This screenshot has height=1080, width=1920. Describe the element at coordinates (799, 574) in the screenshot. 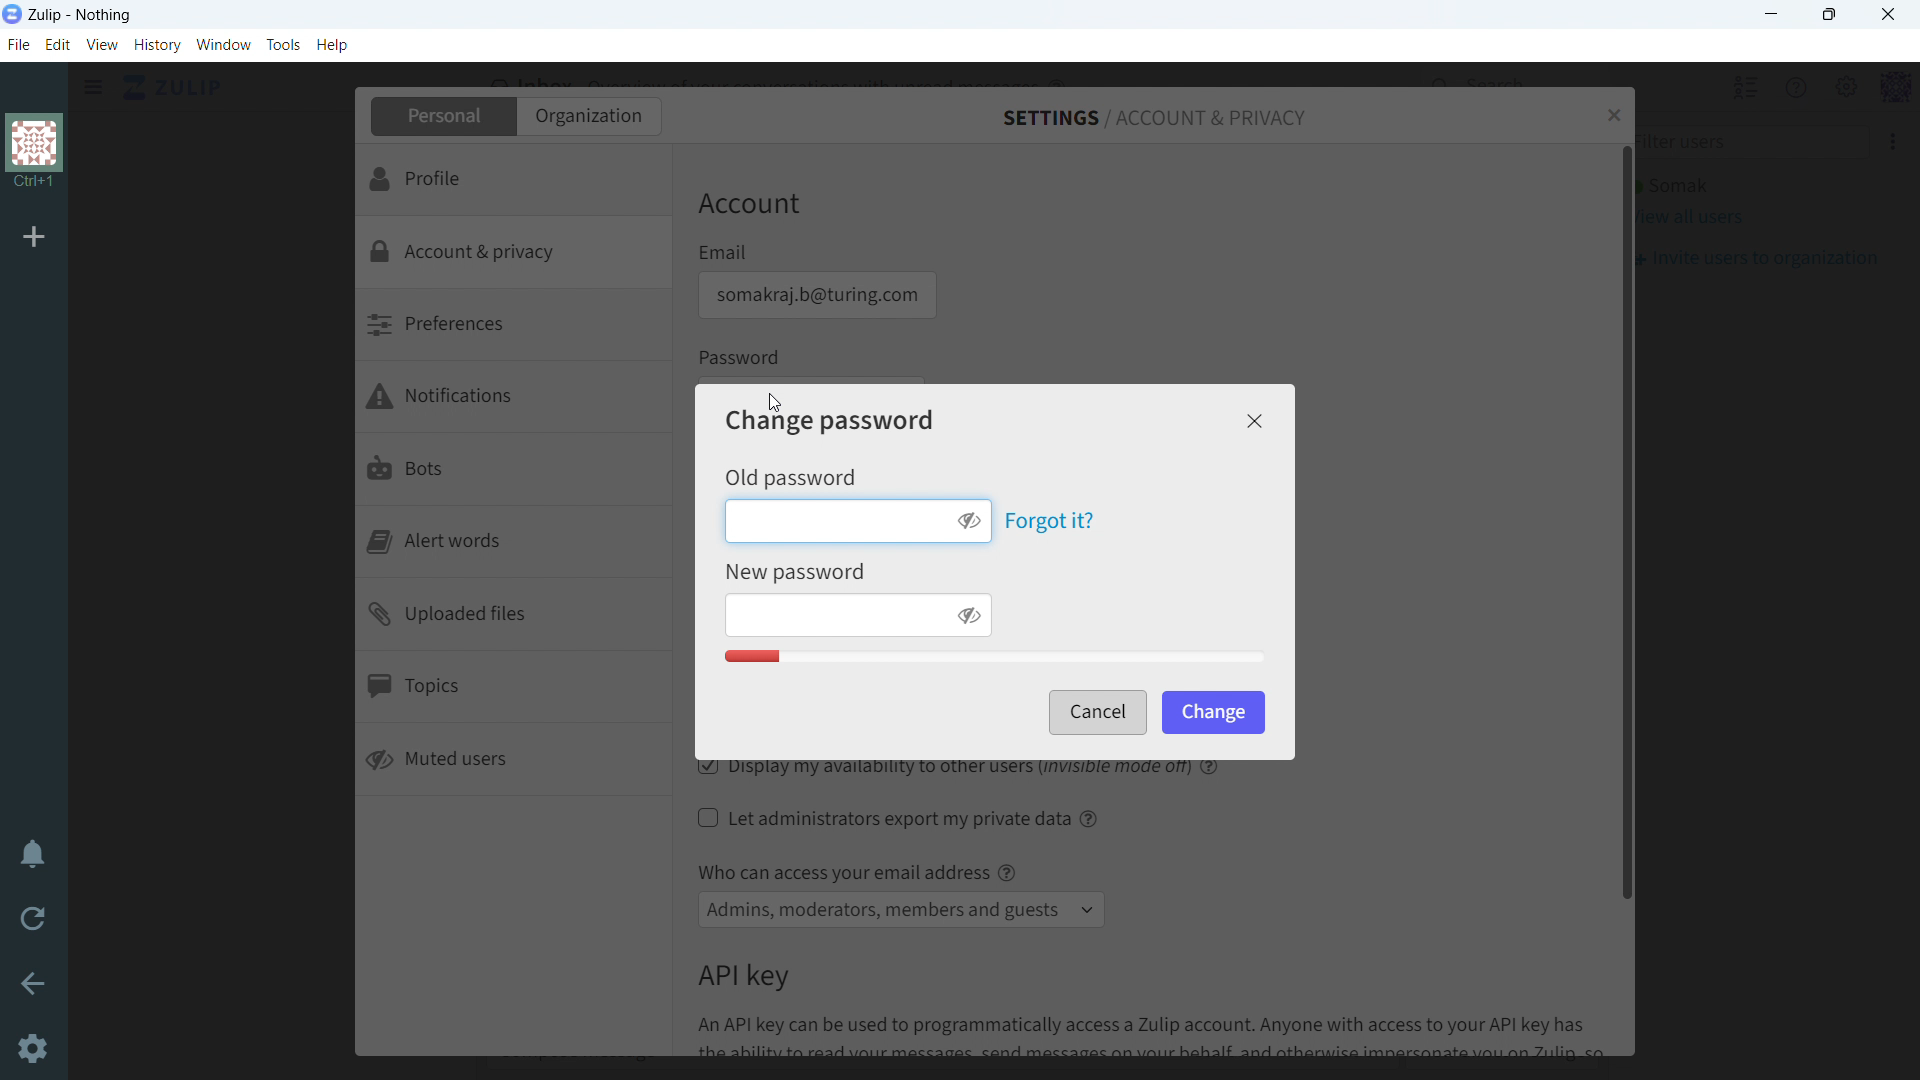

I see `New Password` at that location.